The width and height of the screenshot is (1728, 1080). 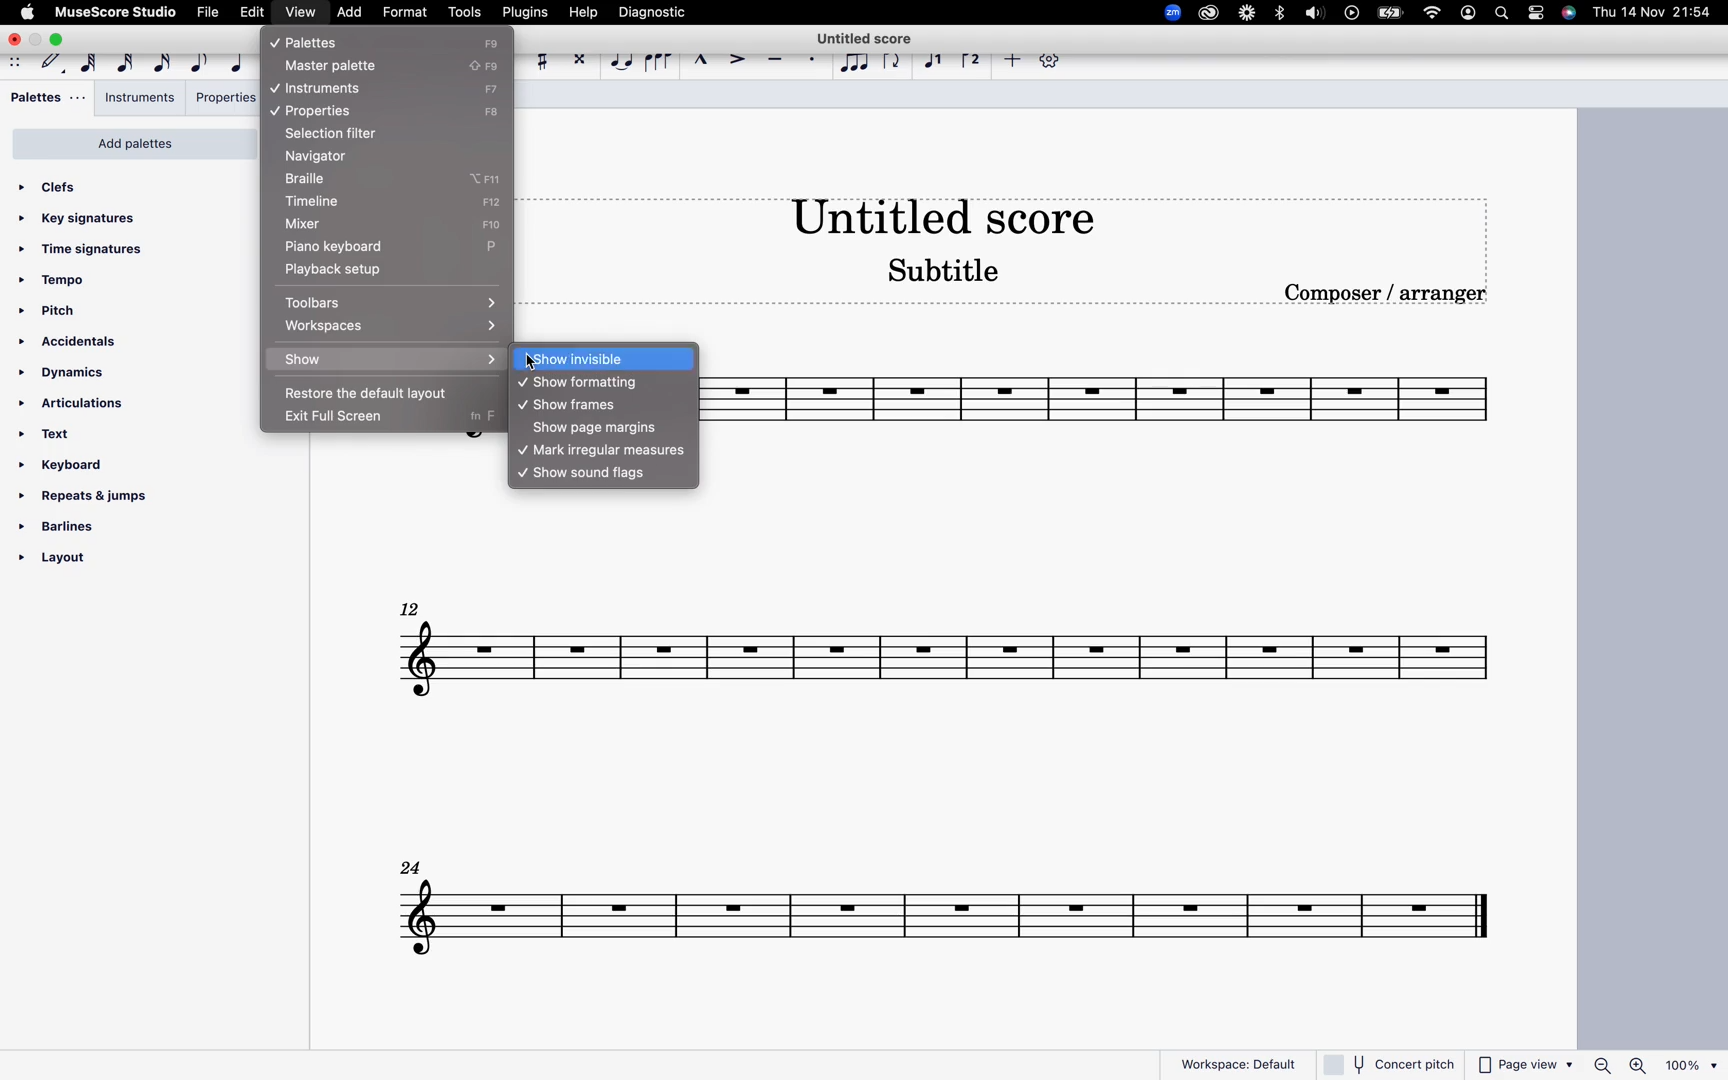 What do you see at coordinates (607, 474) in the screenshot?
I see `show sound flags` at bounding box center [607, 474].